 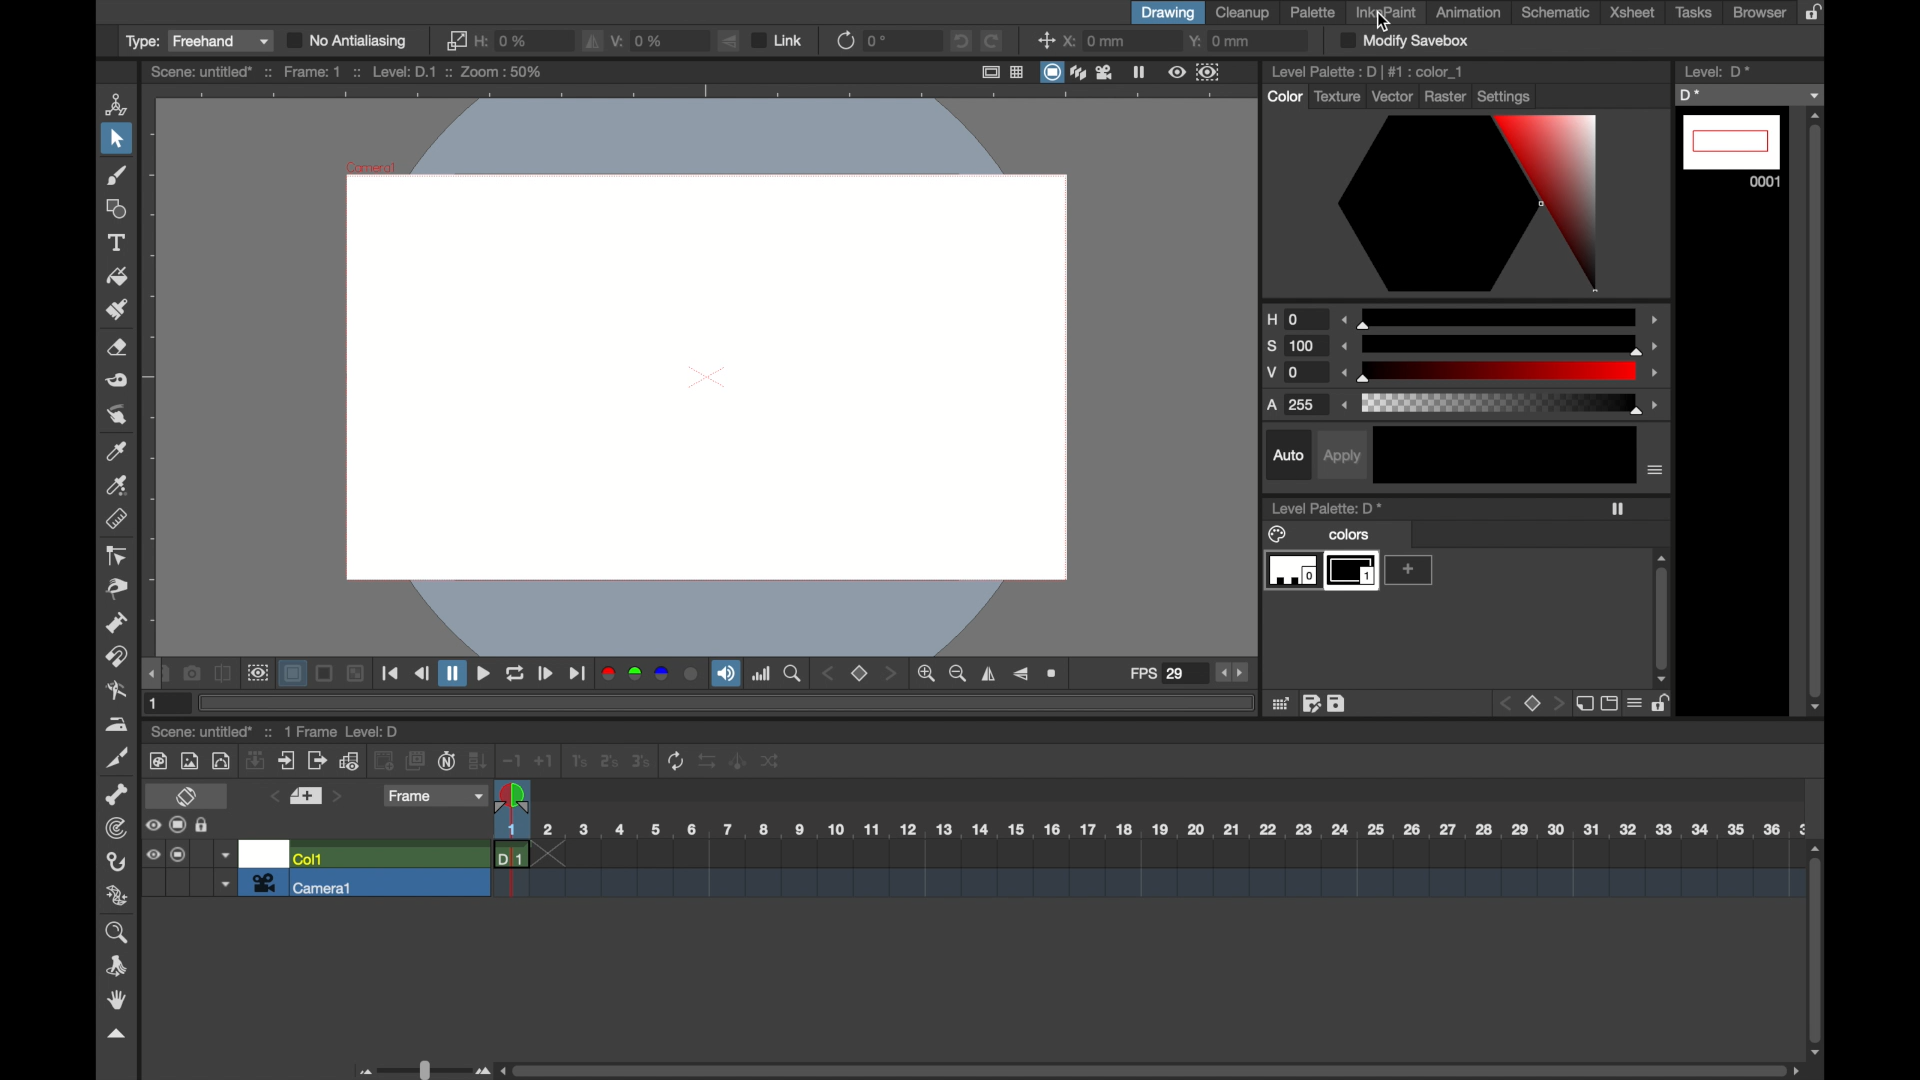 What do you see at coordinates (635, 673) in the screenshot?
I see `green` at bounding box center [635, 673].